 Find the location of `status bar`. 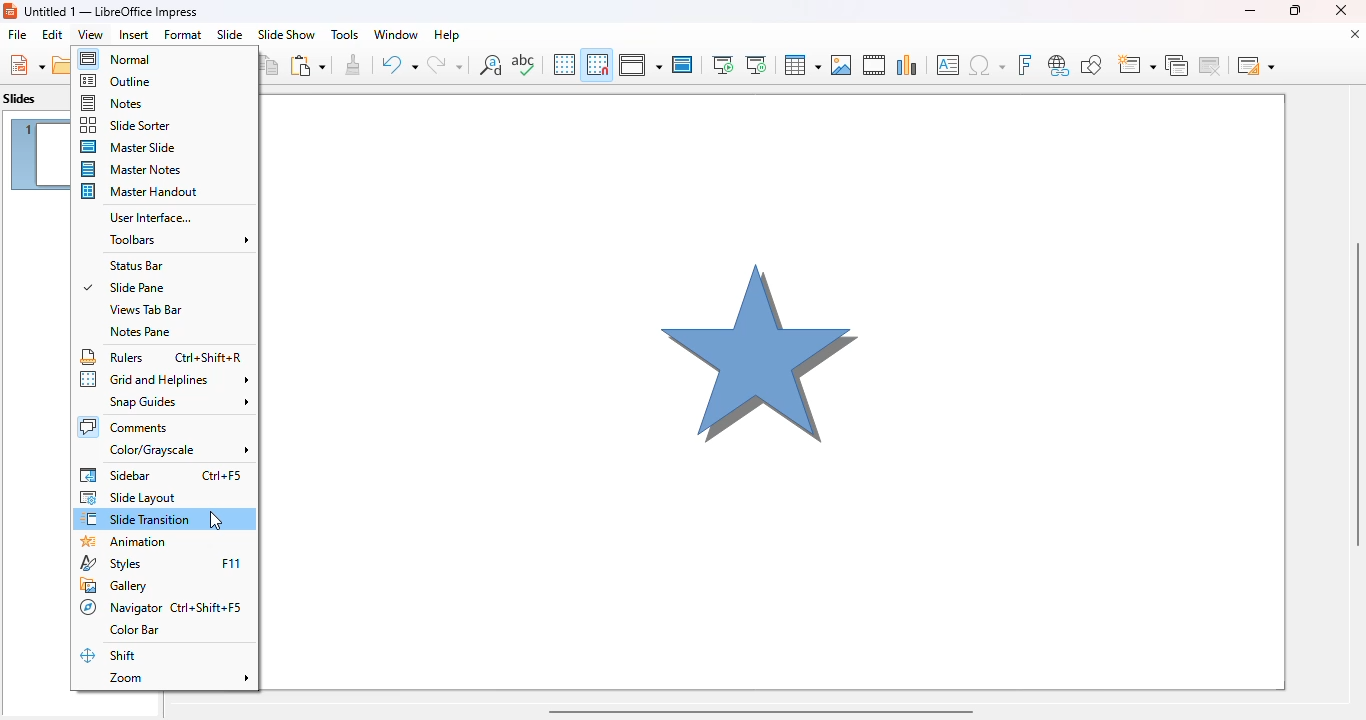

status bar is located at coordinates (135, 266).